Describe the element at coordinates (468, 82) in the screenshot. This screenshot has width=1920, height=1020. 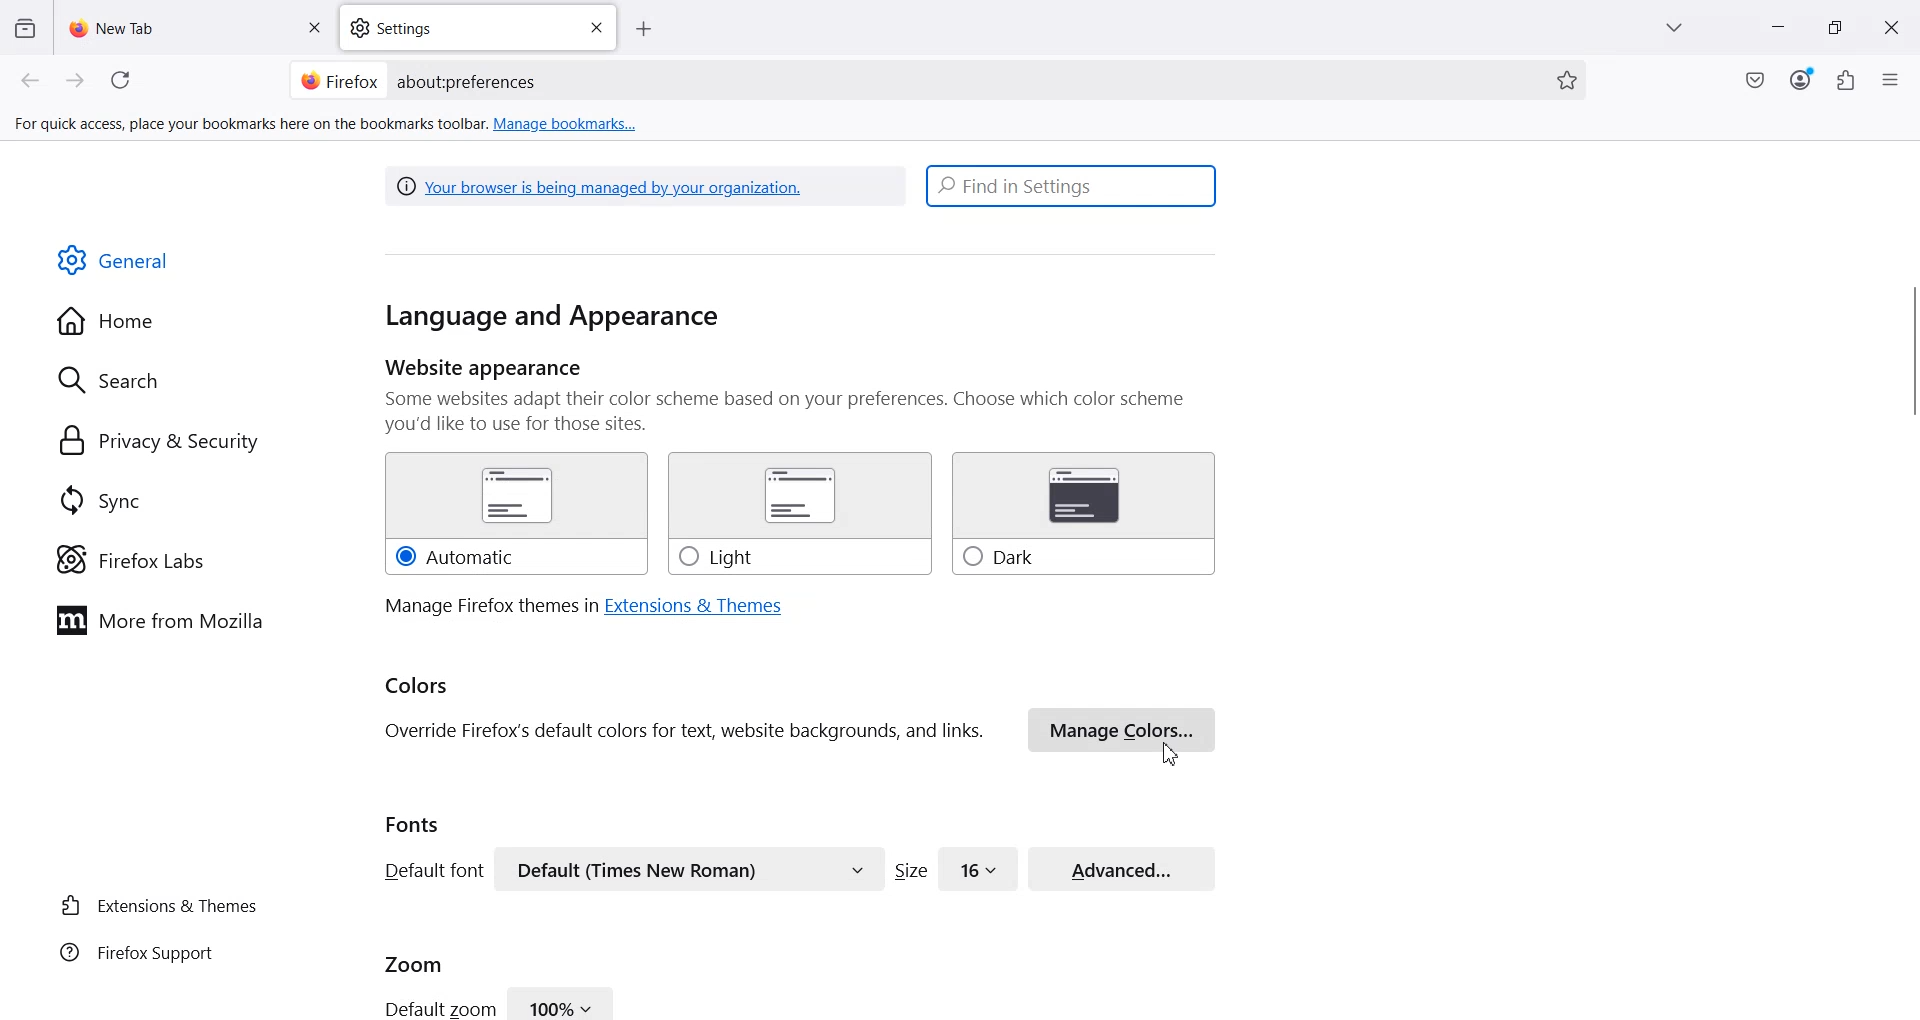
I see `about:prefernces` at that location.